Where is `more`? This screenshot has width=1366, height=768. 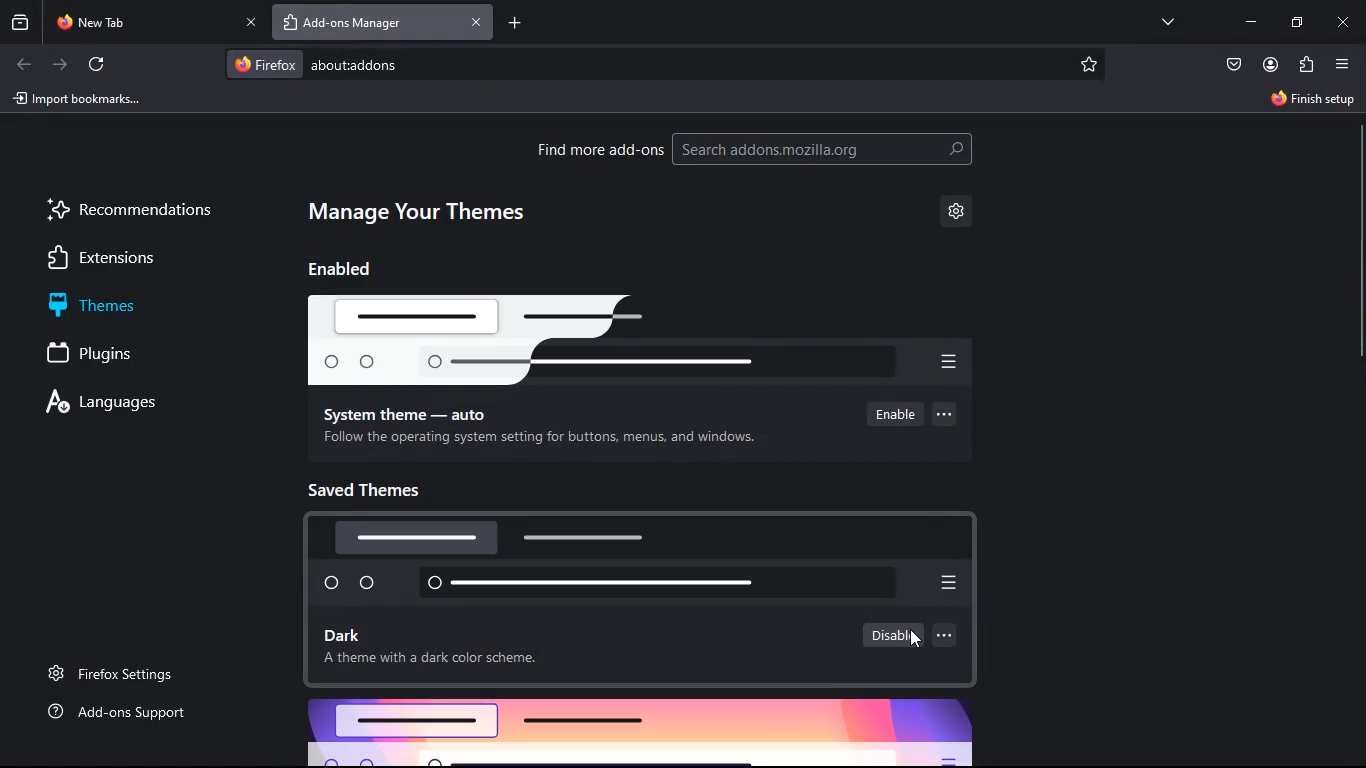 more is located at coordinates (1169, 22).